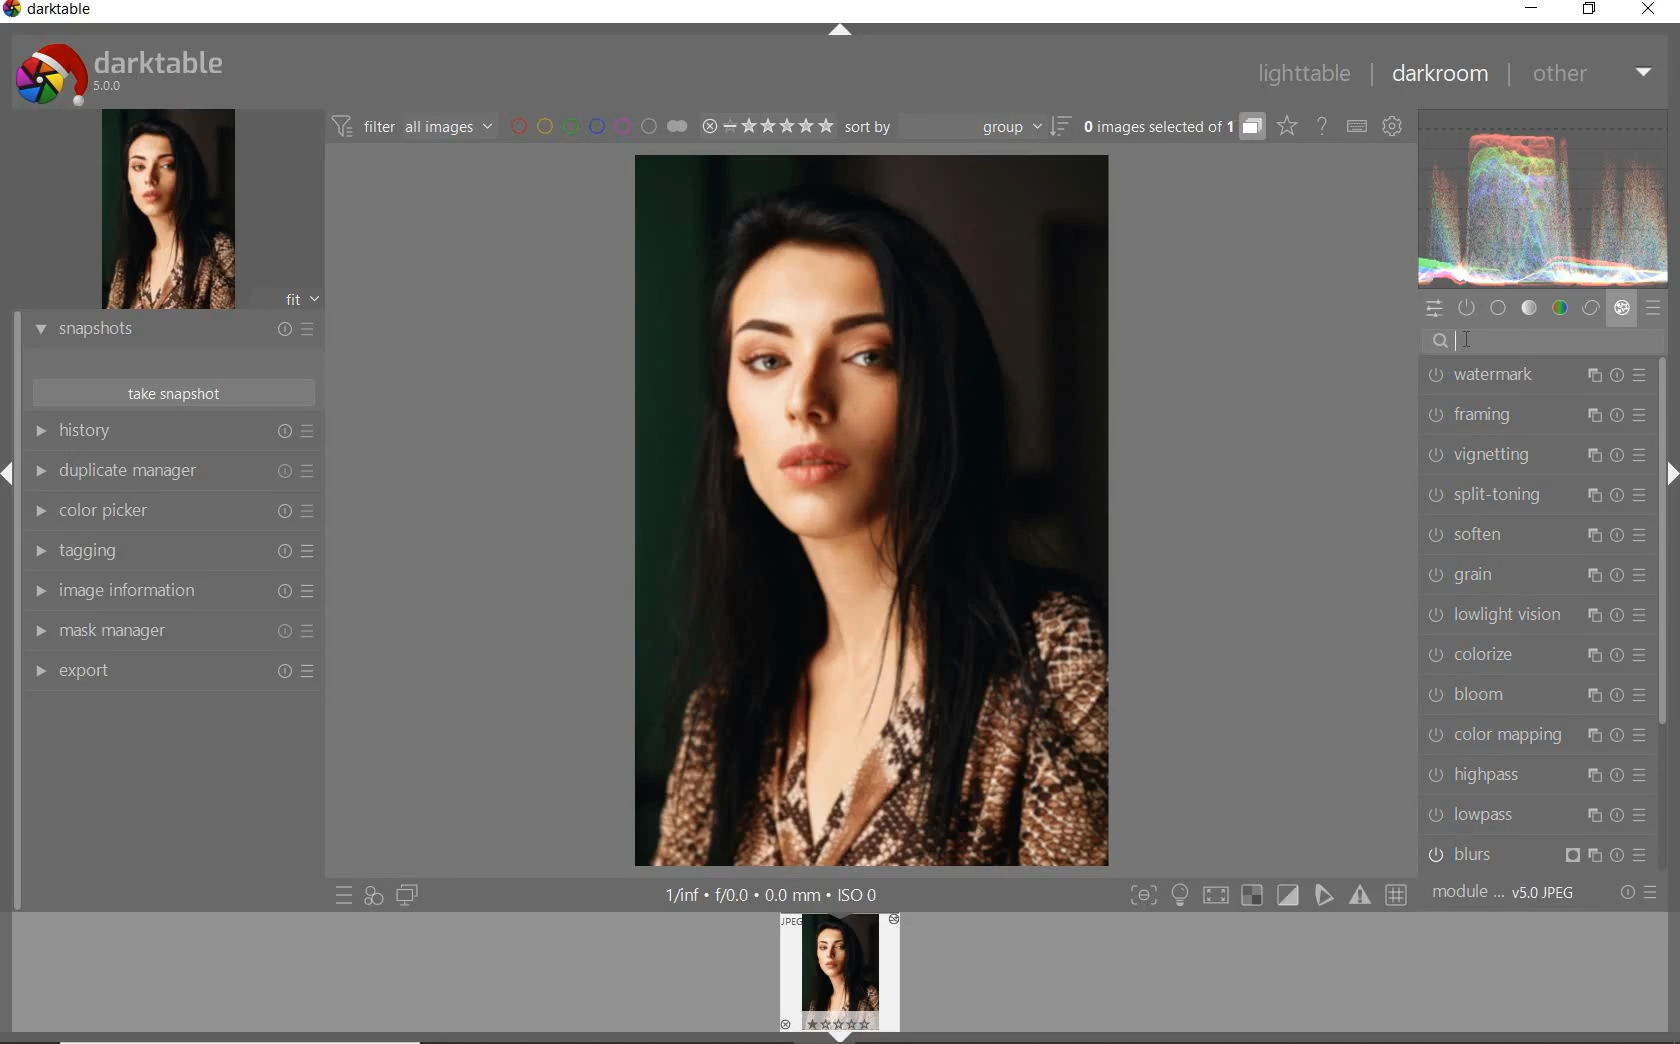 This screenshot has width=1680, height=1044. Describe the element at coordinates (1656, 310) in the screenshot. I see `presets` at that location.